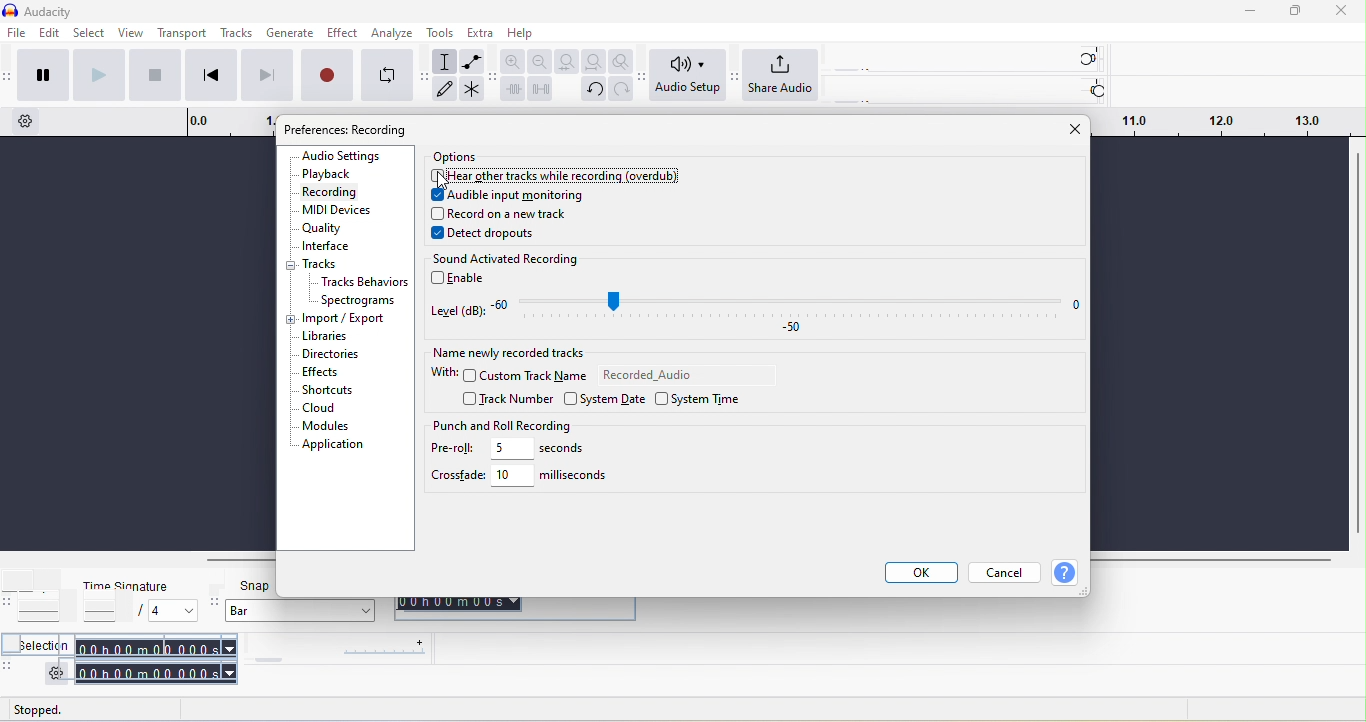  Describe the element at coordinates (689, 74) in the screenshot. I see `audio setup` at that location.